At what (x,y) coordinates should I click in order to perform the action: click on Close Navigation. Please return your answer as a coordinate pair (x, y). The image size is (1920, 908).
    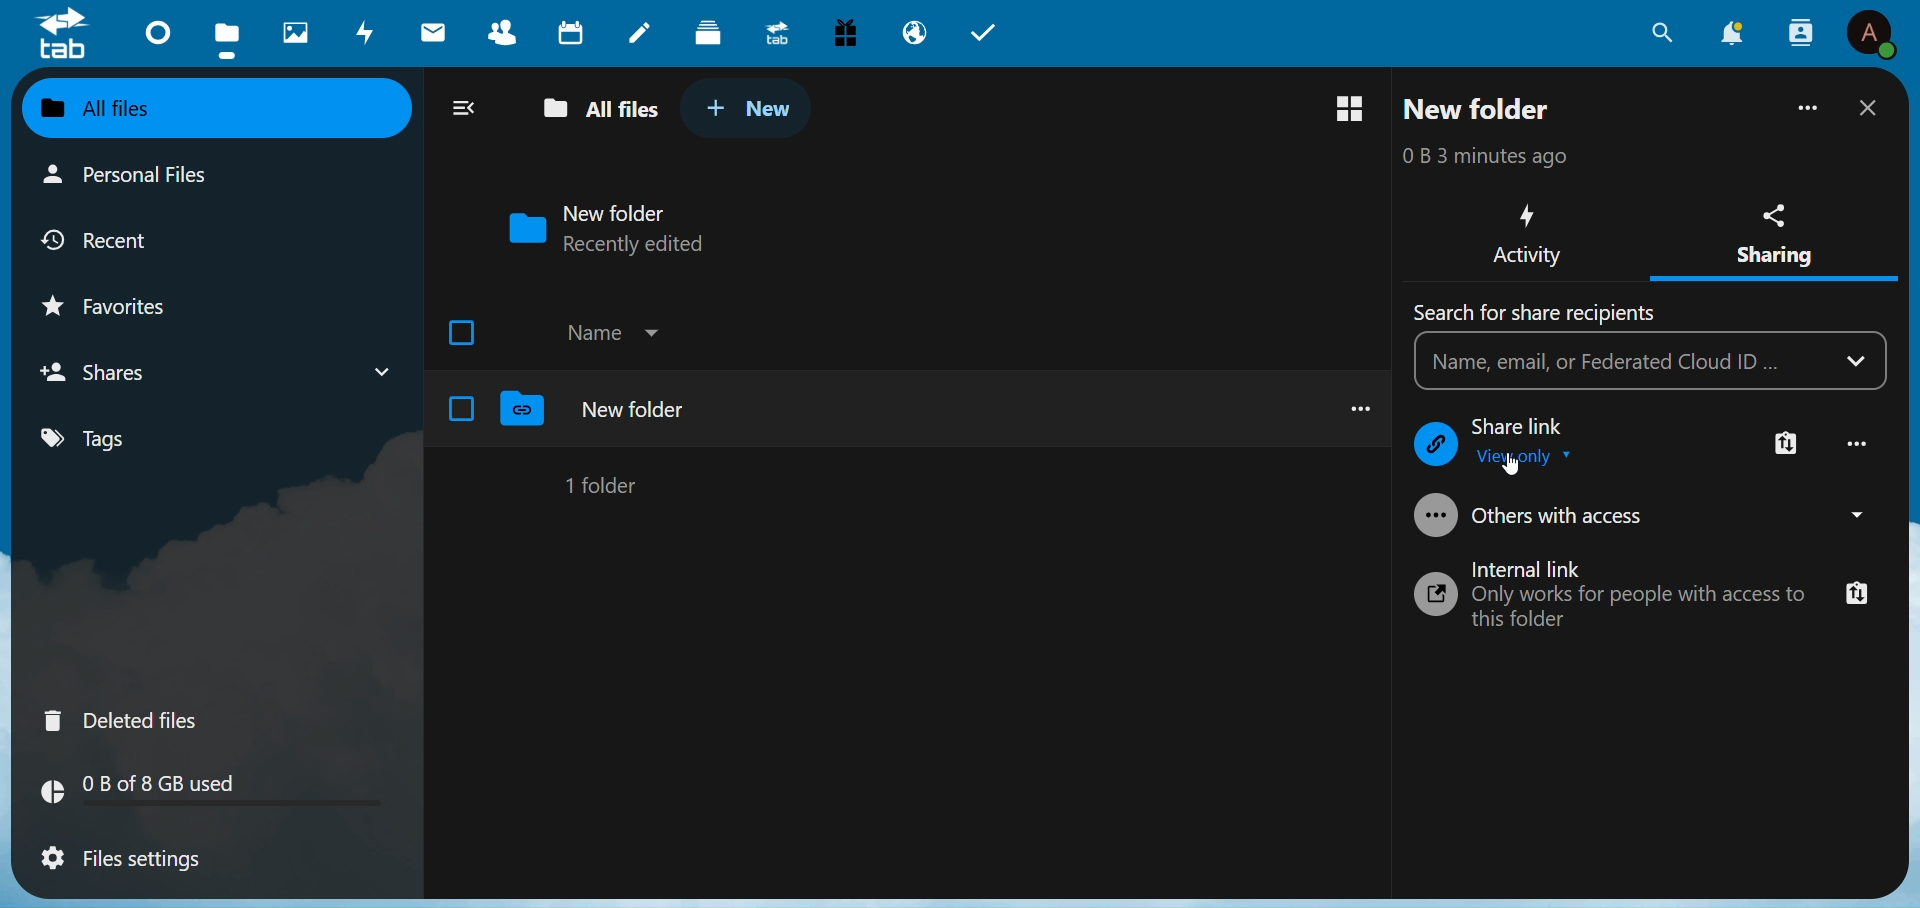
    Looking at the image, I should click on (463, 106).